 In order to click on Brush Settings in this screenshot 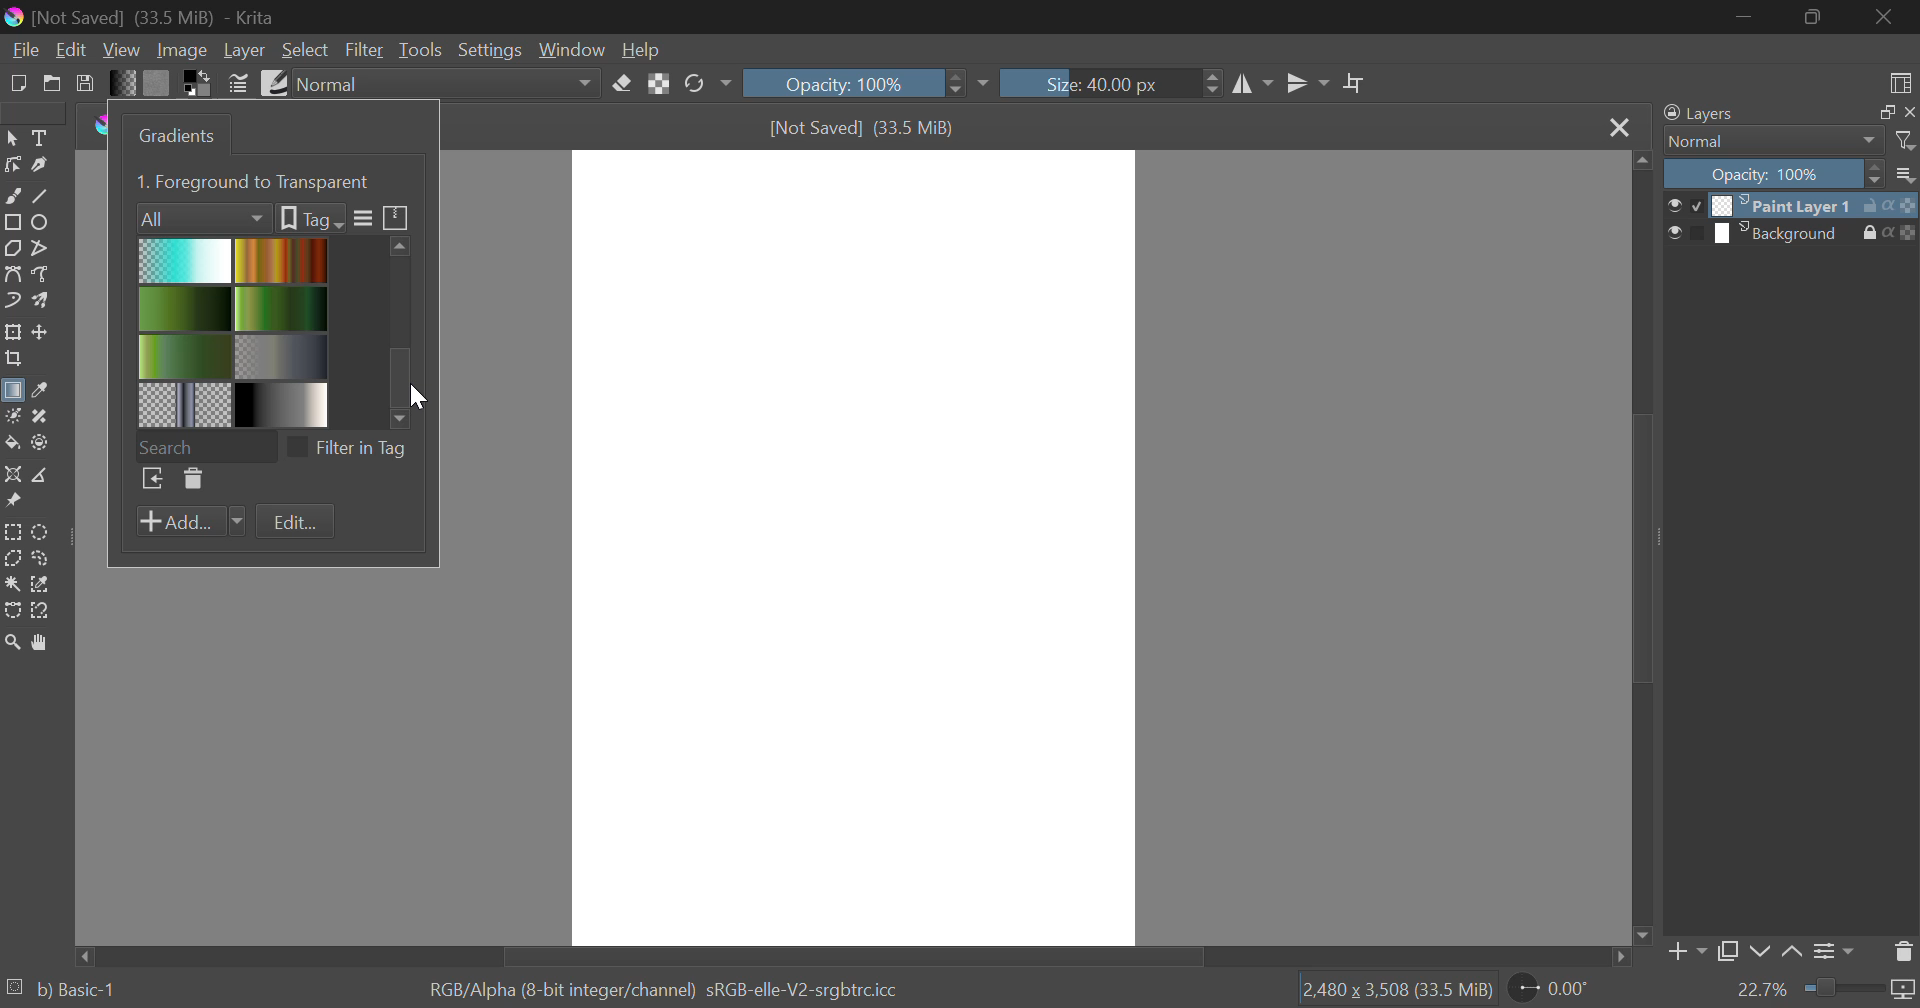, I will do `click(238, 82)`.